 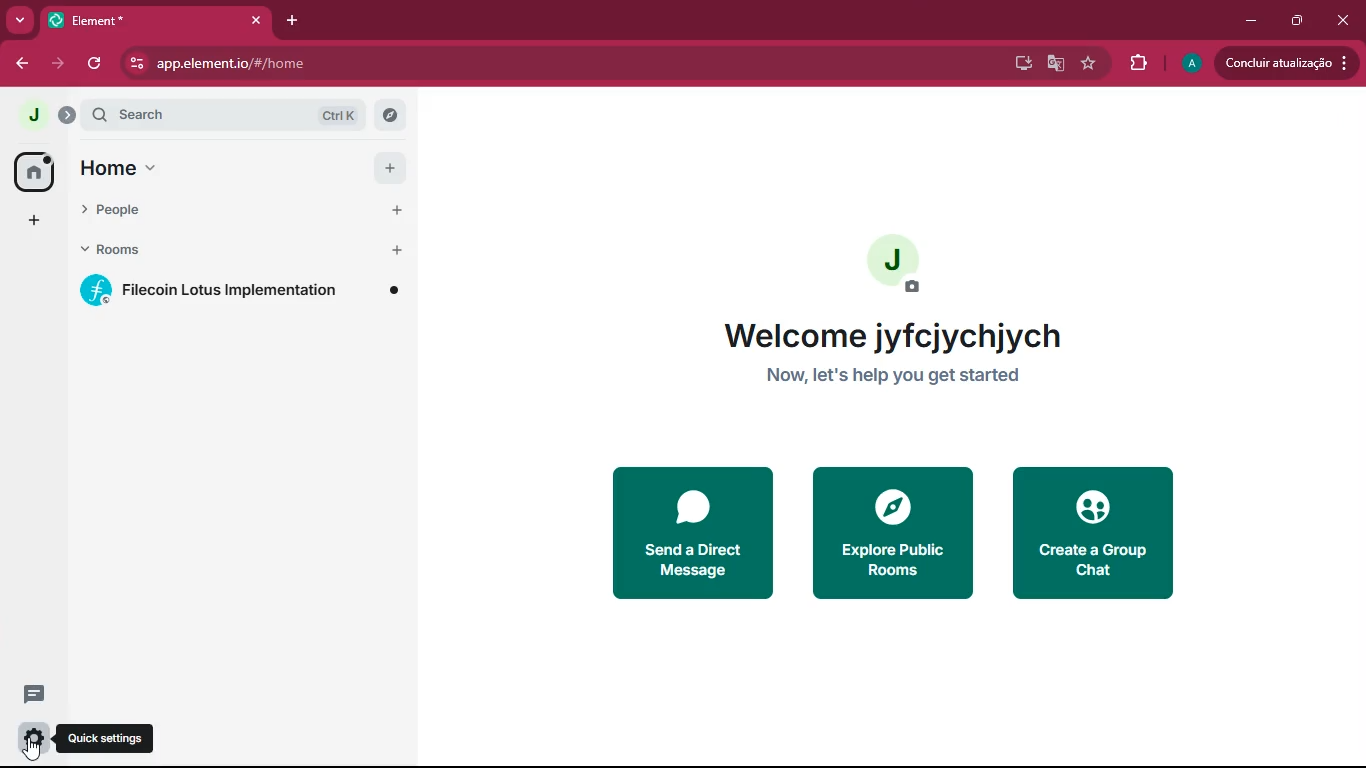 What do you see at coordinates (30, 220) in the screenshot?
I see `add` at bounding box center [30, 220].